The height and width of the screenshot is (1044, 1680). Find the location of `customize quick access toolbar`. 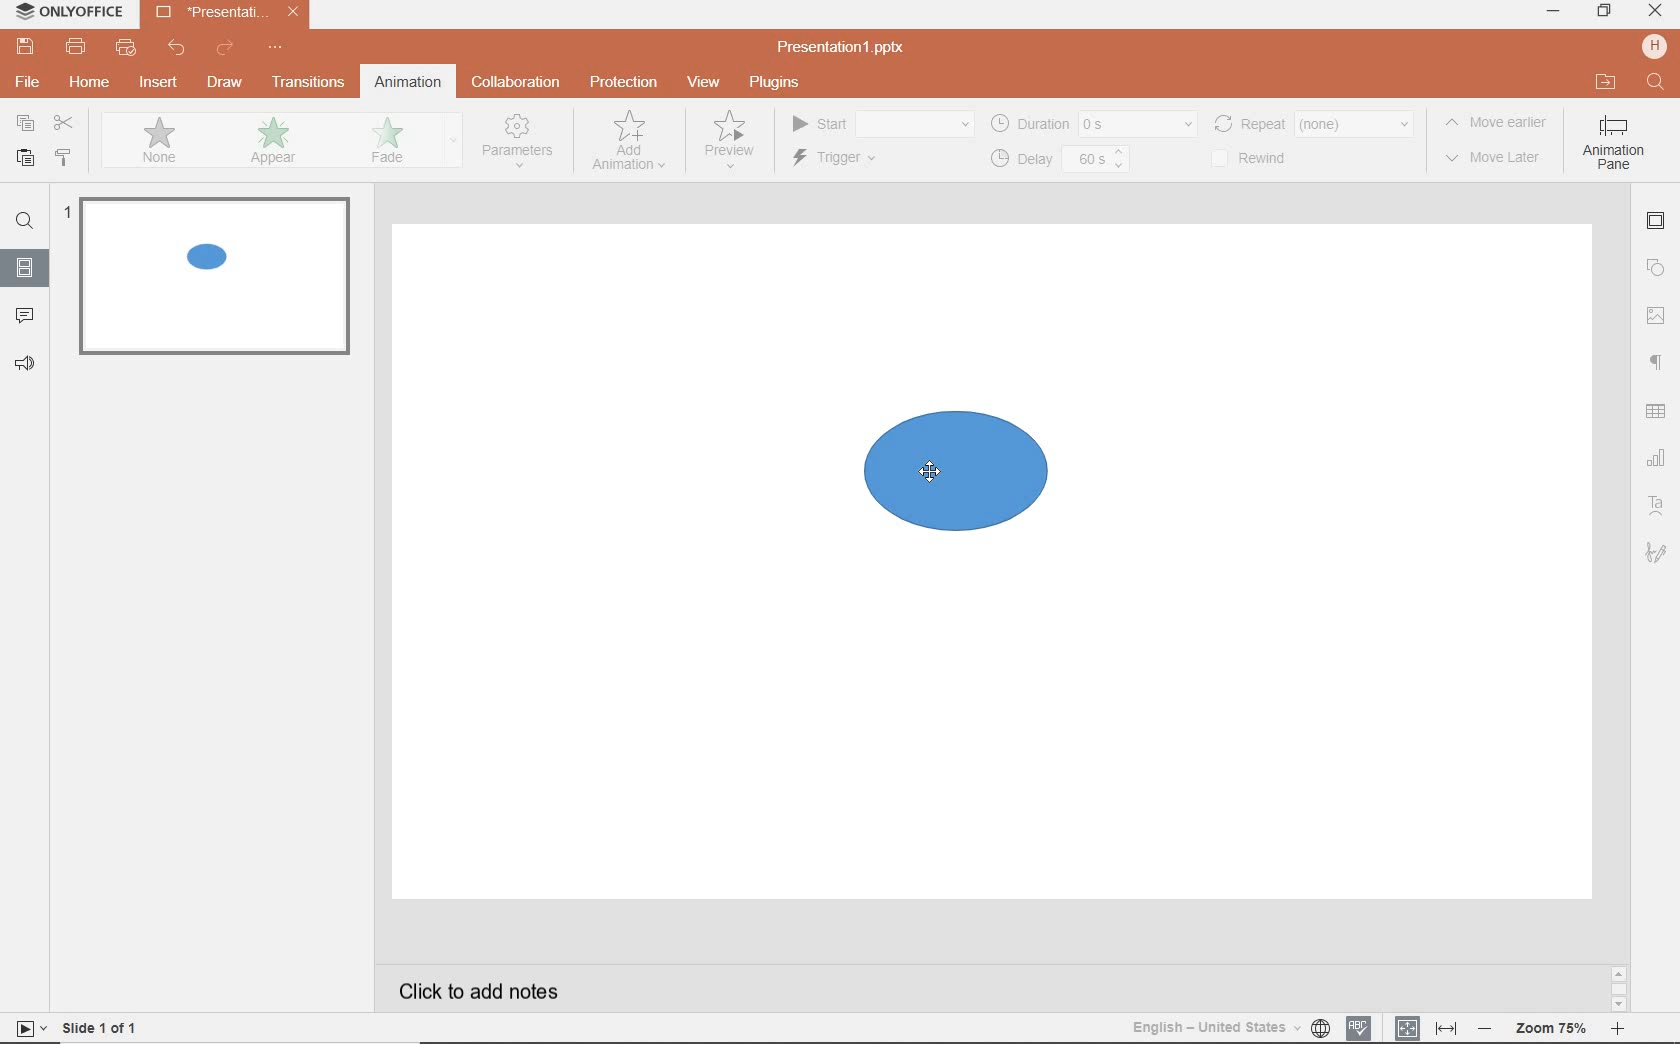

customize quick access toolbar is located at coordinates (276, 49).